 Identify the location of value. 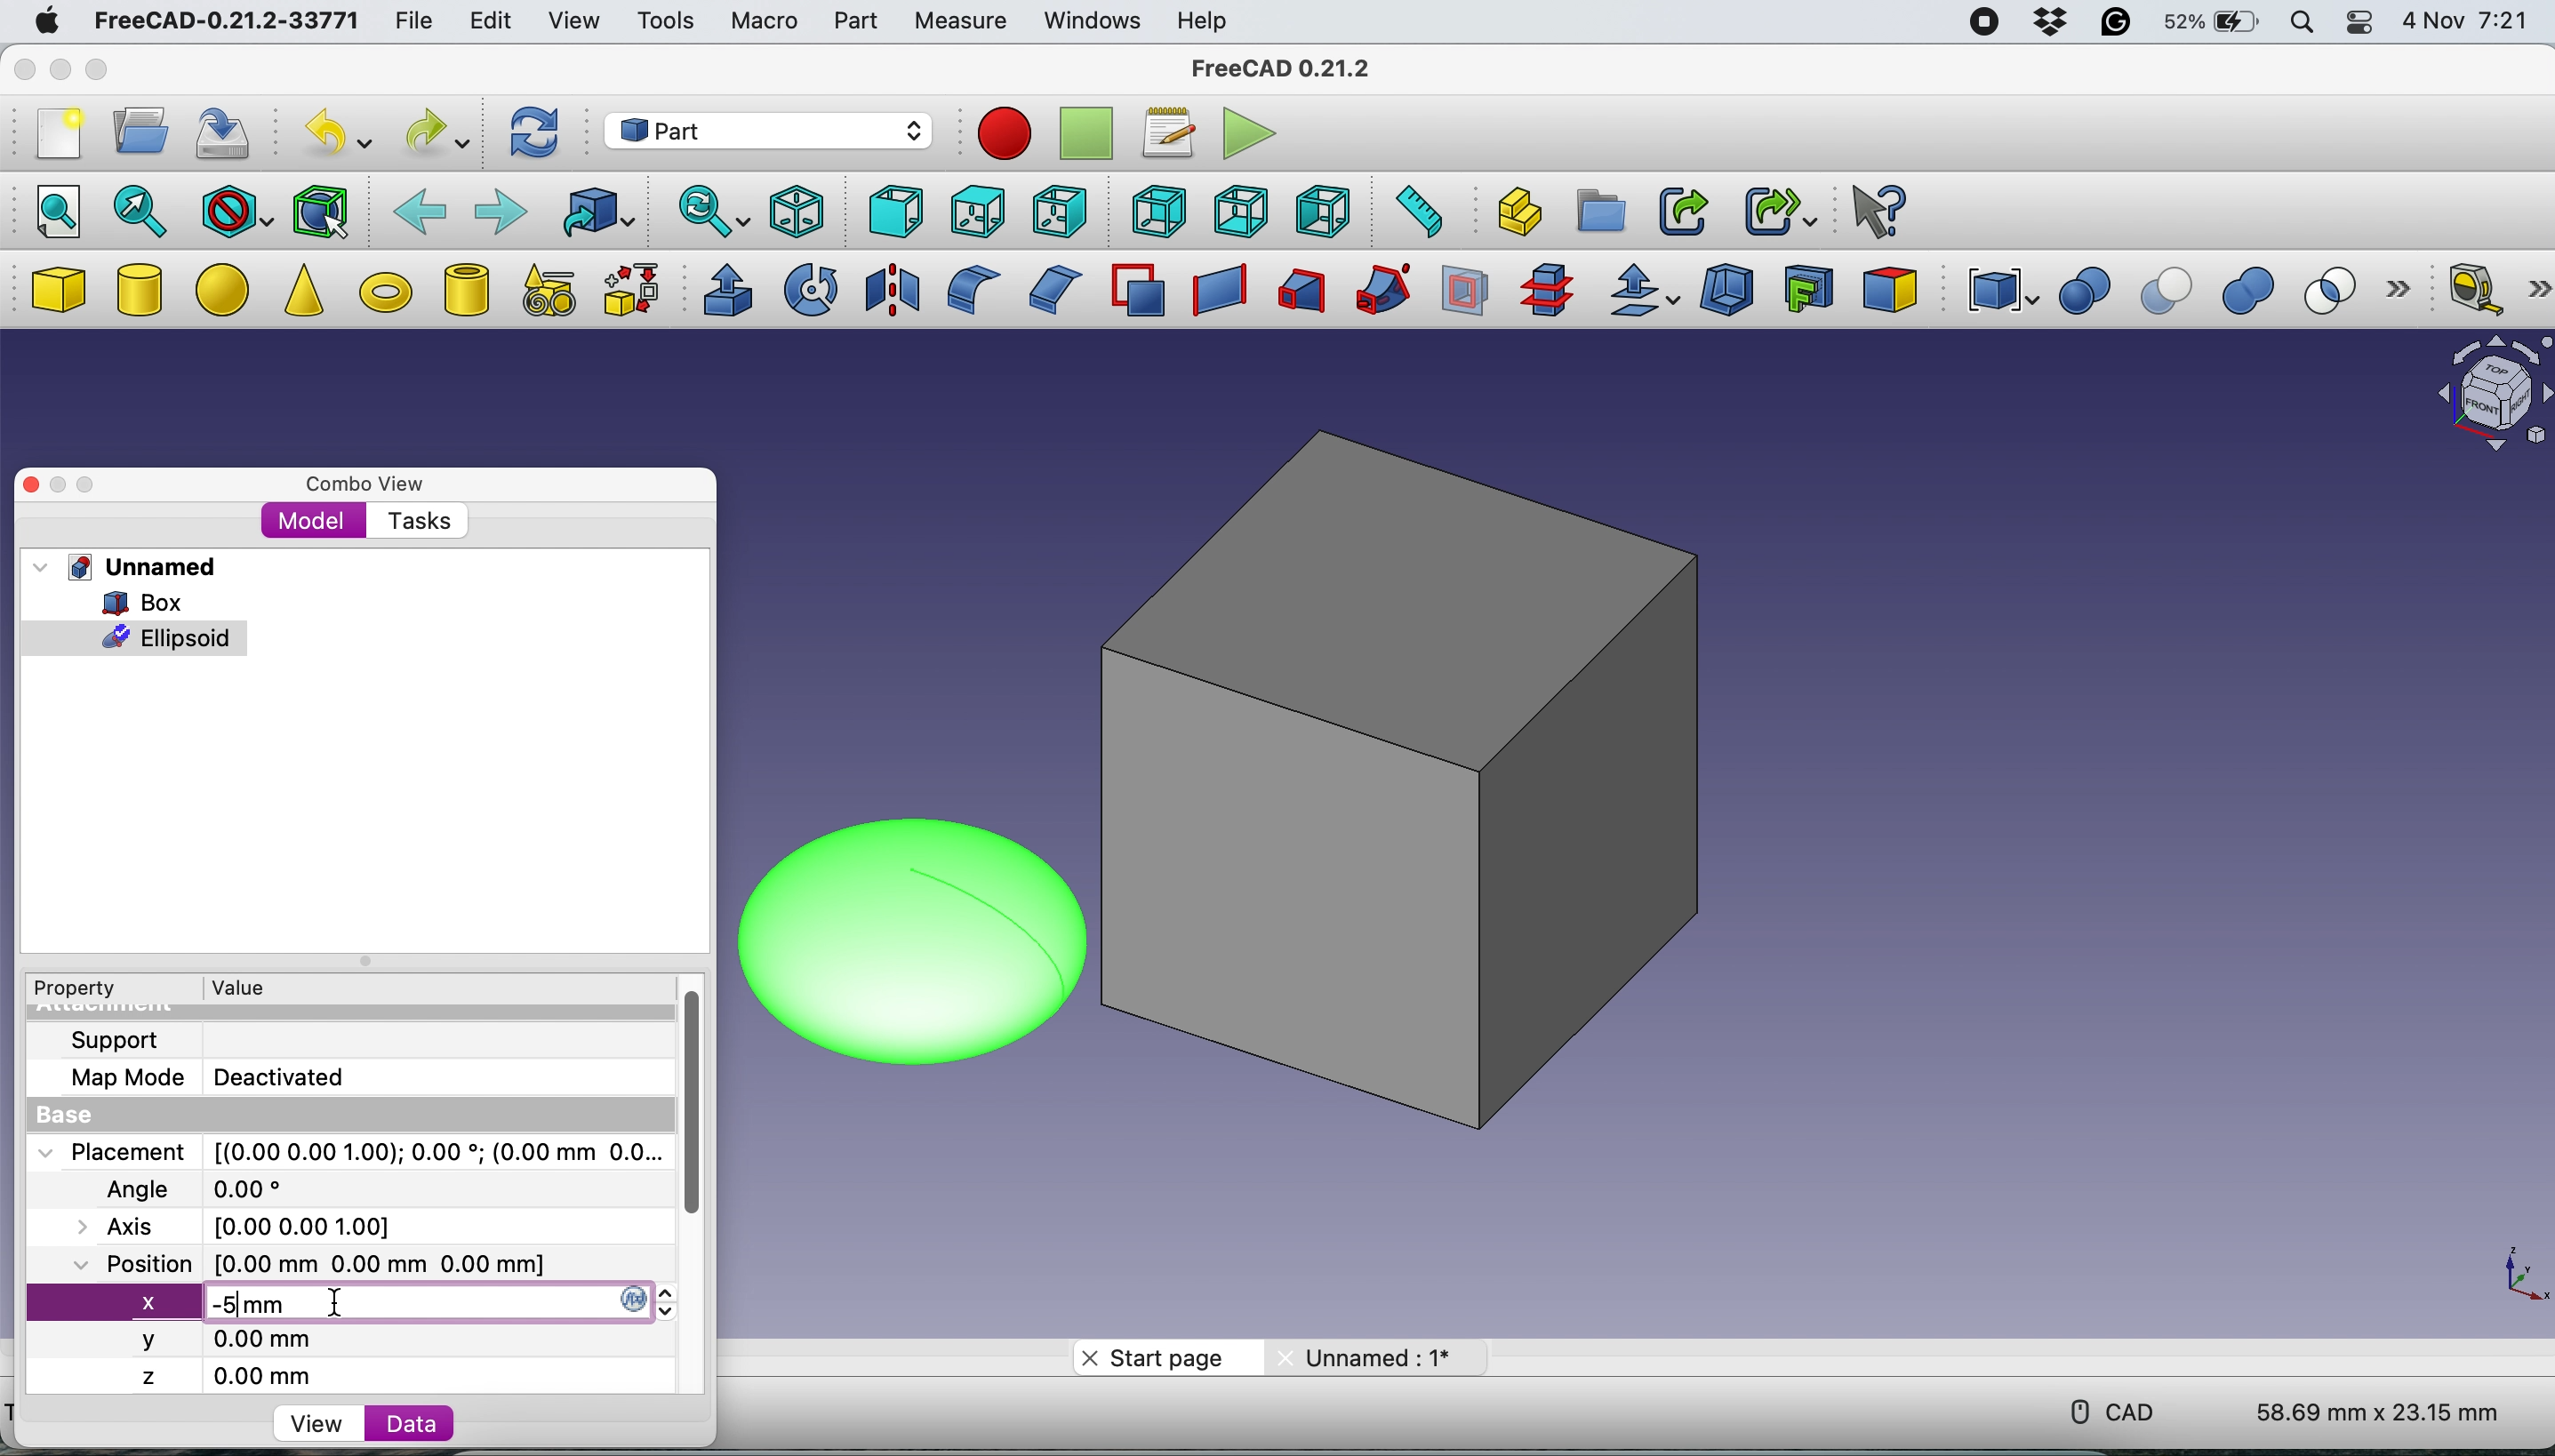
(236, 987).